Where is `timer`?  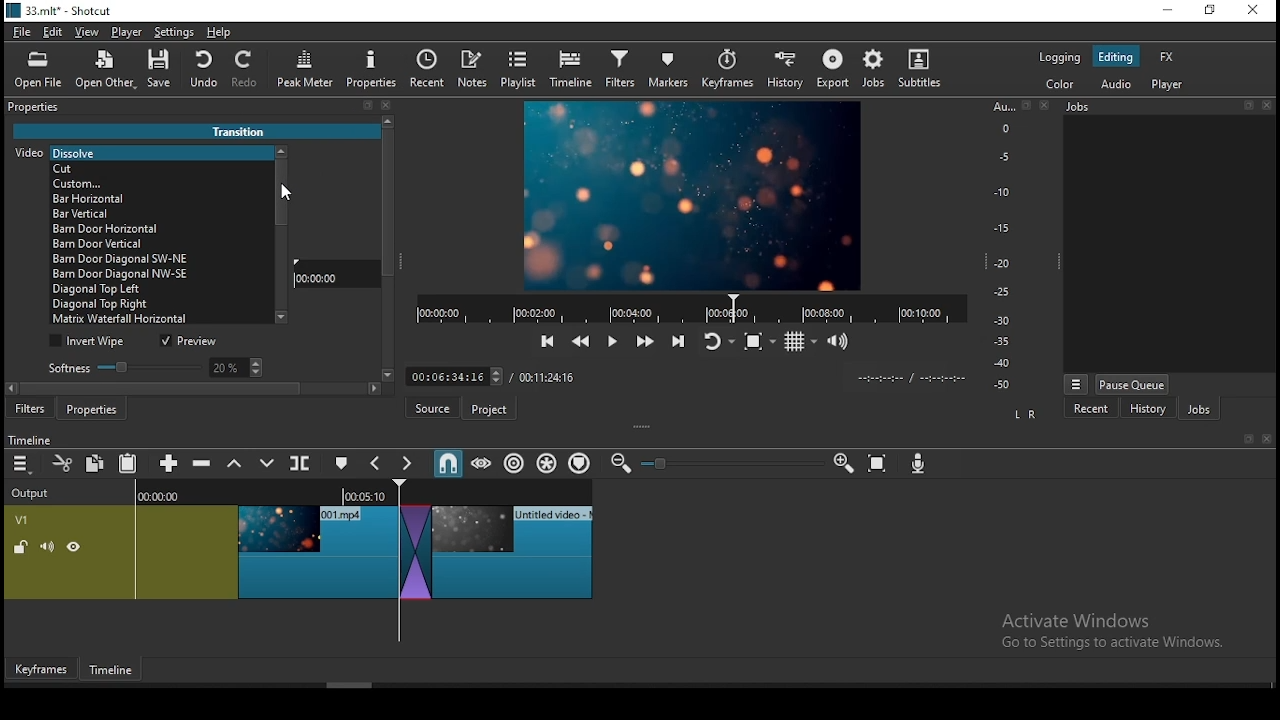 timer is located at coordinates (686, 308).